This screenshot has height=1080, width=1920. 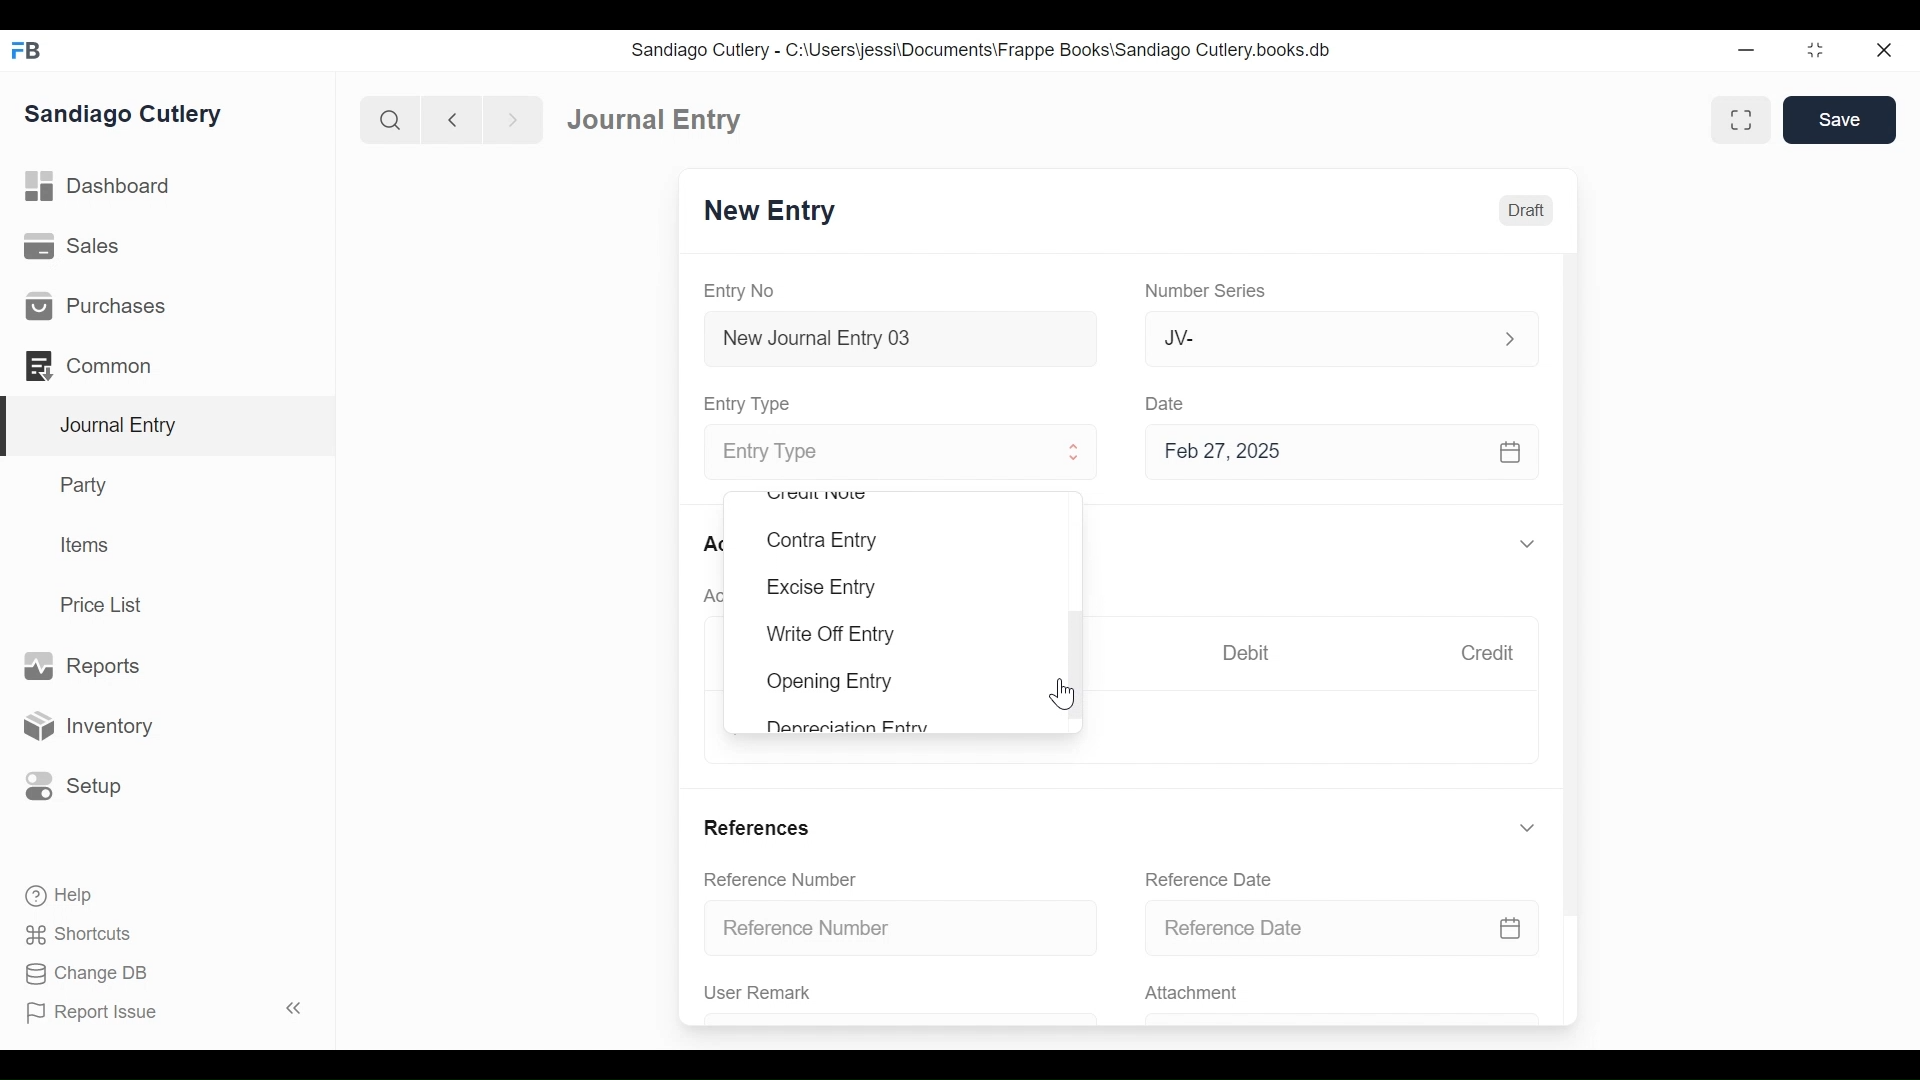 I want to click on Reports, so click(x=88, y=666).